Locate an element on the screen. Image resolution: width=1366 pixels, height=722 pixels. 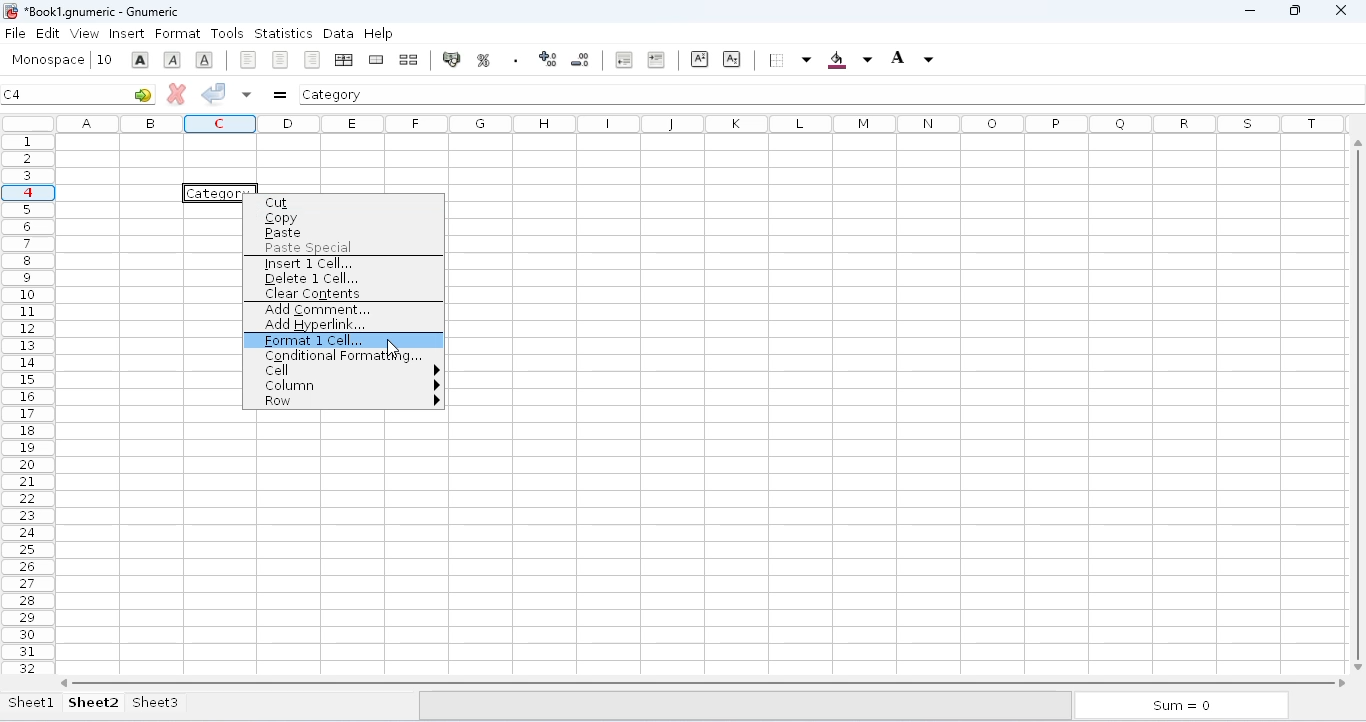
statistics is located at coordinates (283, 34).